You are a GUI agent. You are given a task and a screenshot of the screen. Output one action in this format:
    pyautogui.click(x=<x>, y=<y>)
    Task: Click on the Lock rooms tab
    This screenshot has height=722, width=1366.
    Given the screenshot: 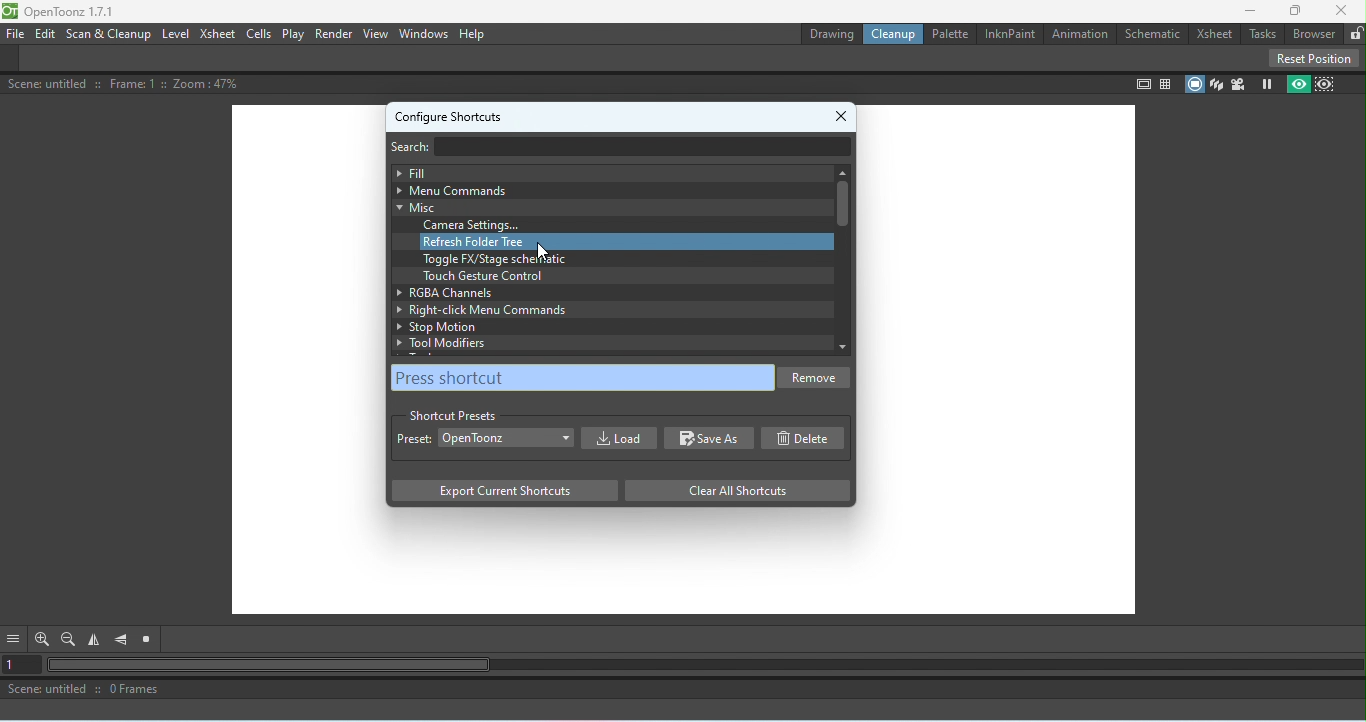 What is the action you would take?
    pyautogui.click(x=1355, y=32)
    